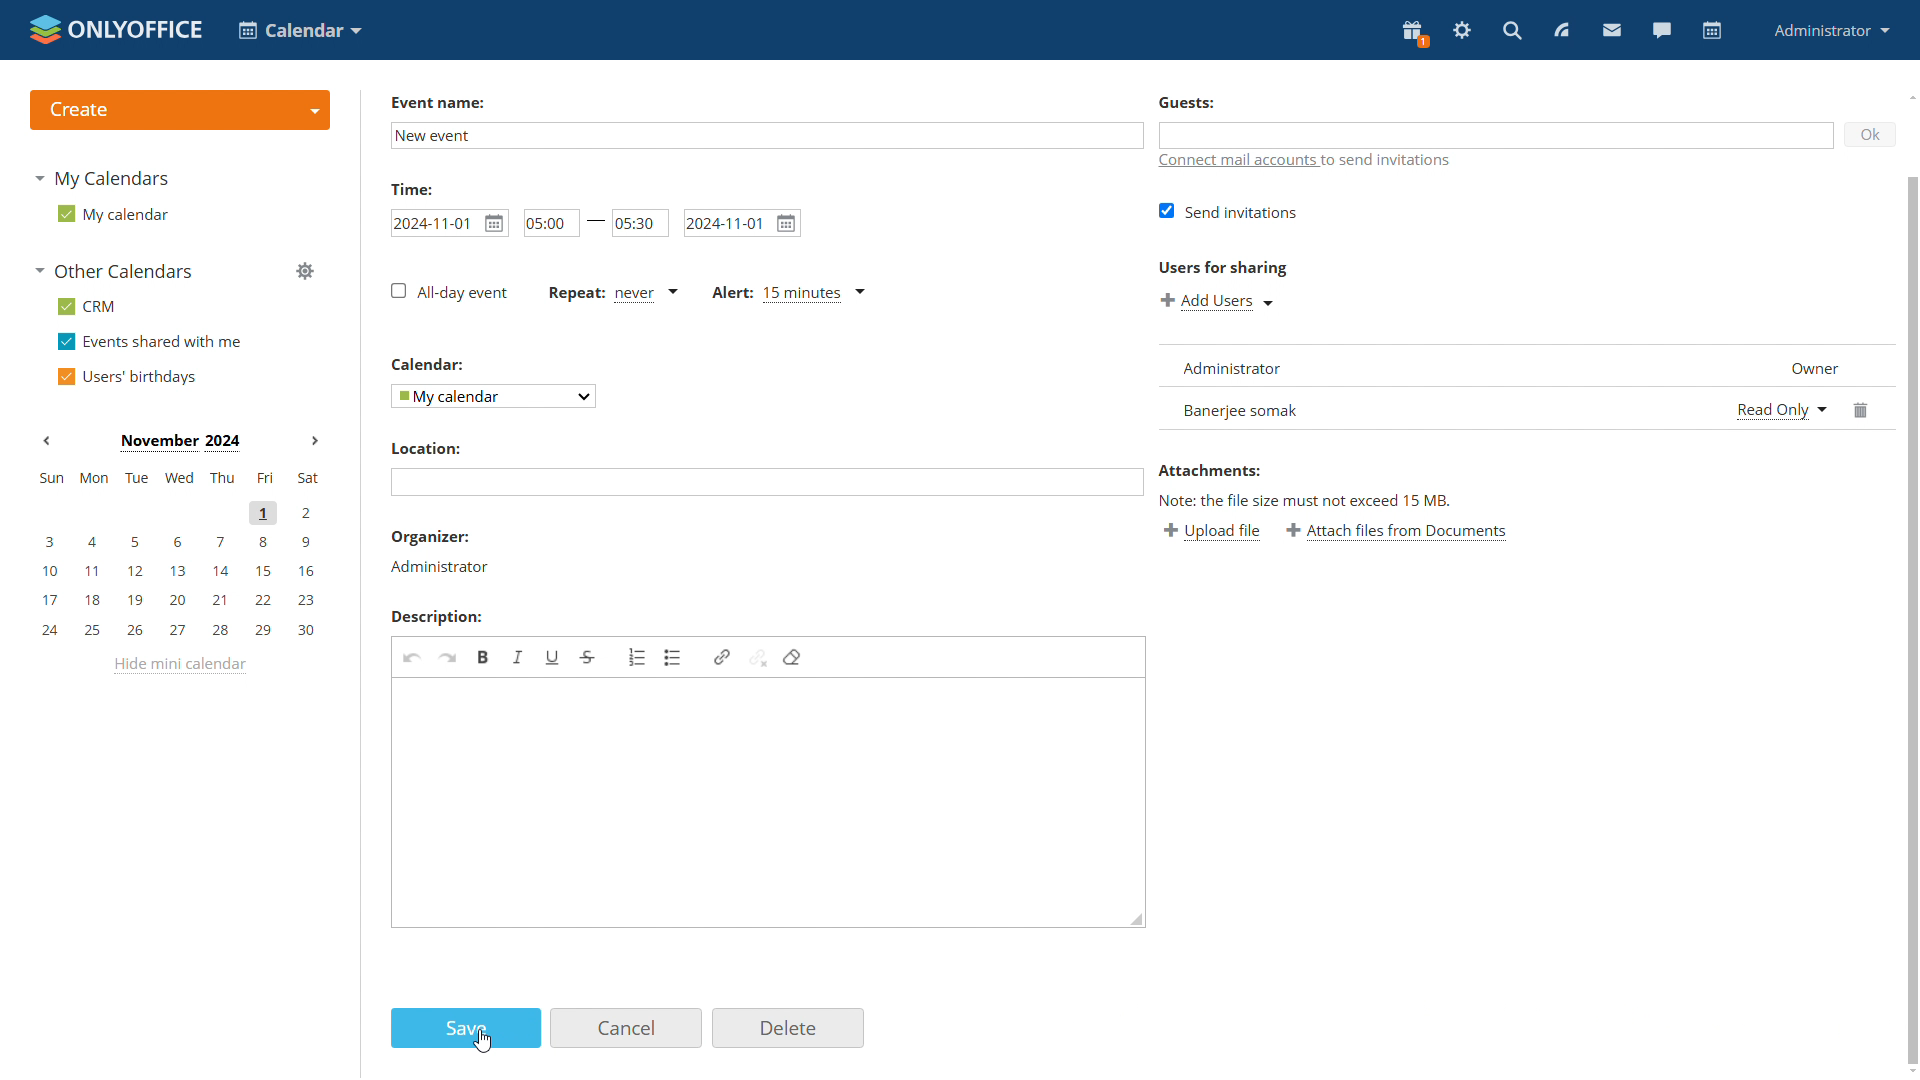 This screenshot has width=1920, height=1080. Describe the element at coordinates (1222, 266) in the screenshot. I see `` at that location.